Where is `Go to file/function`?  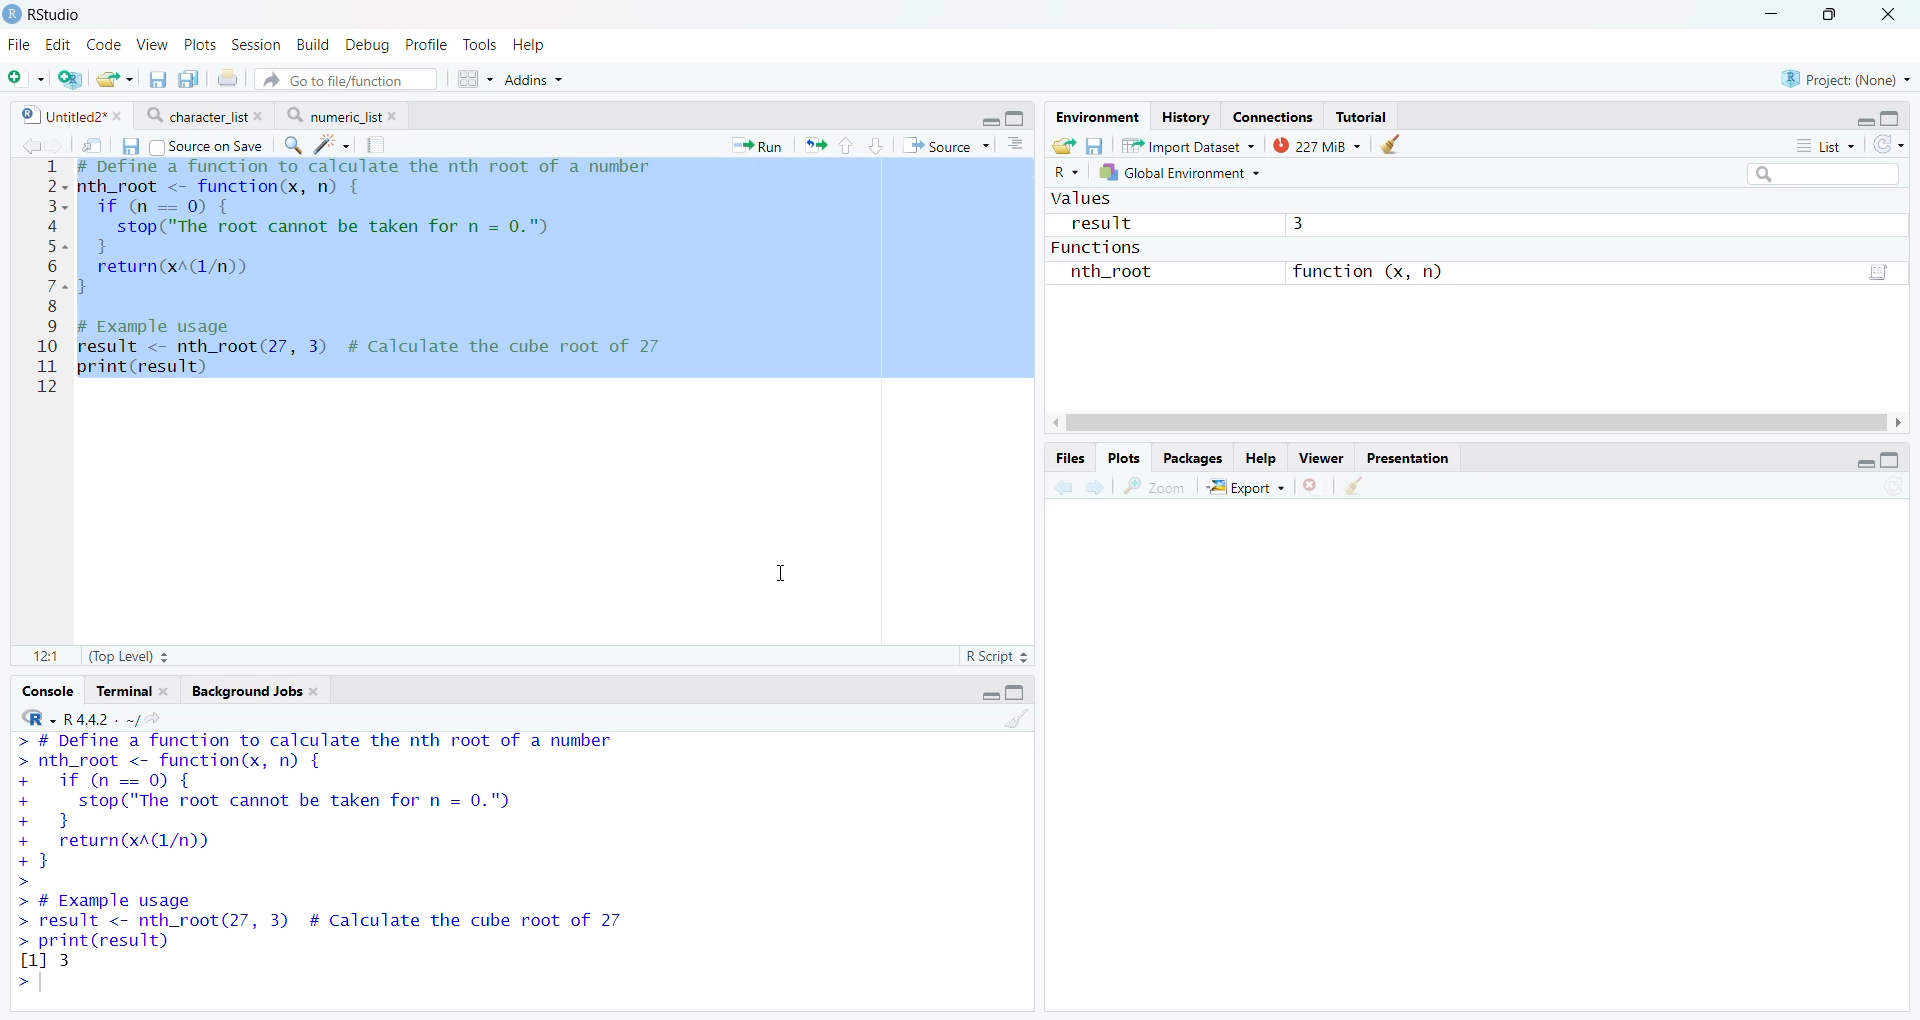
Go to file/function is located at coordinates (345, 79).